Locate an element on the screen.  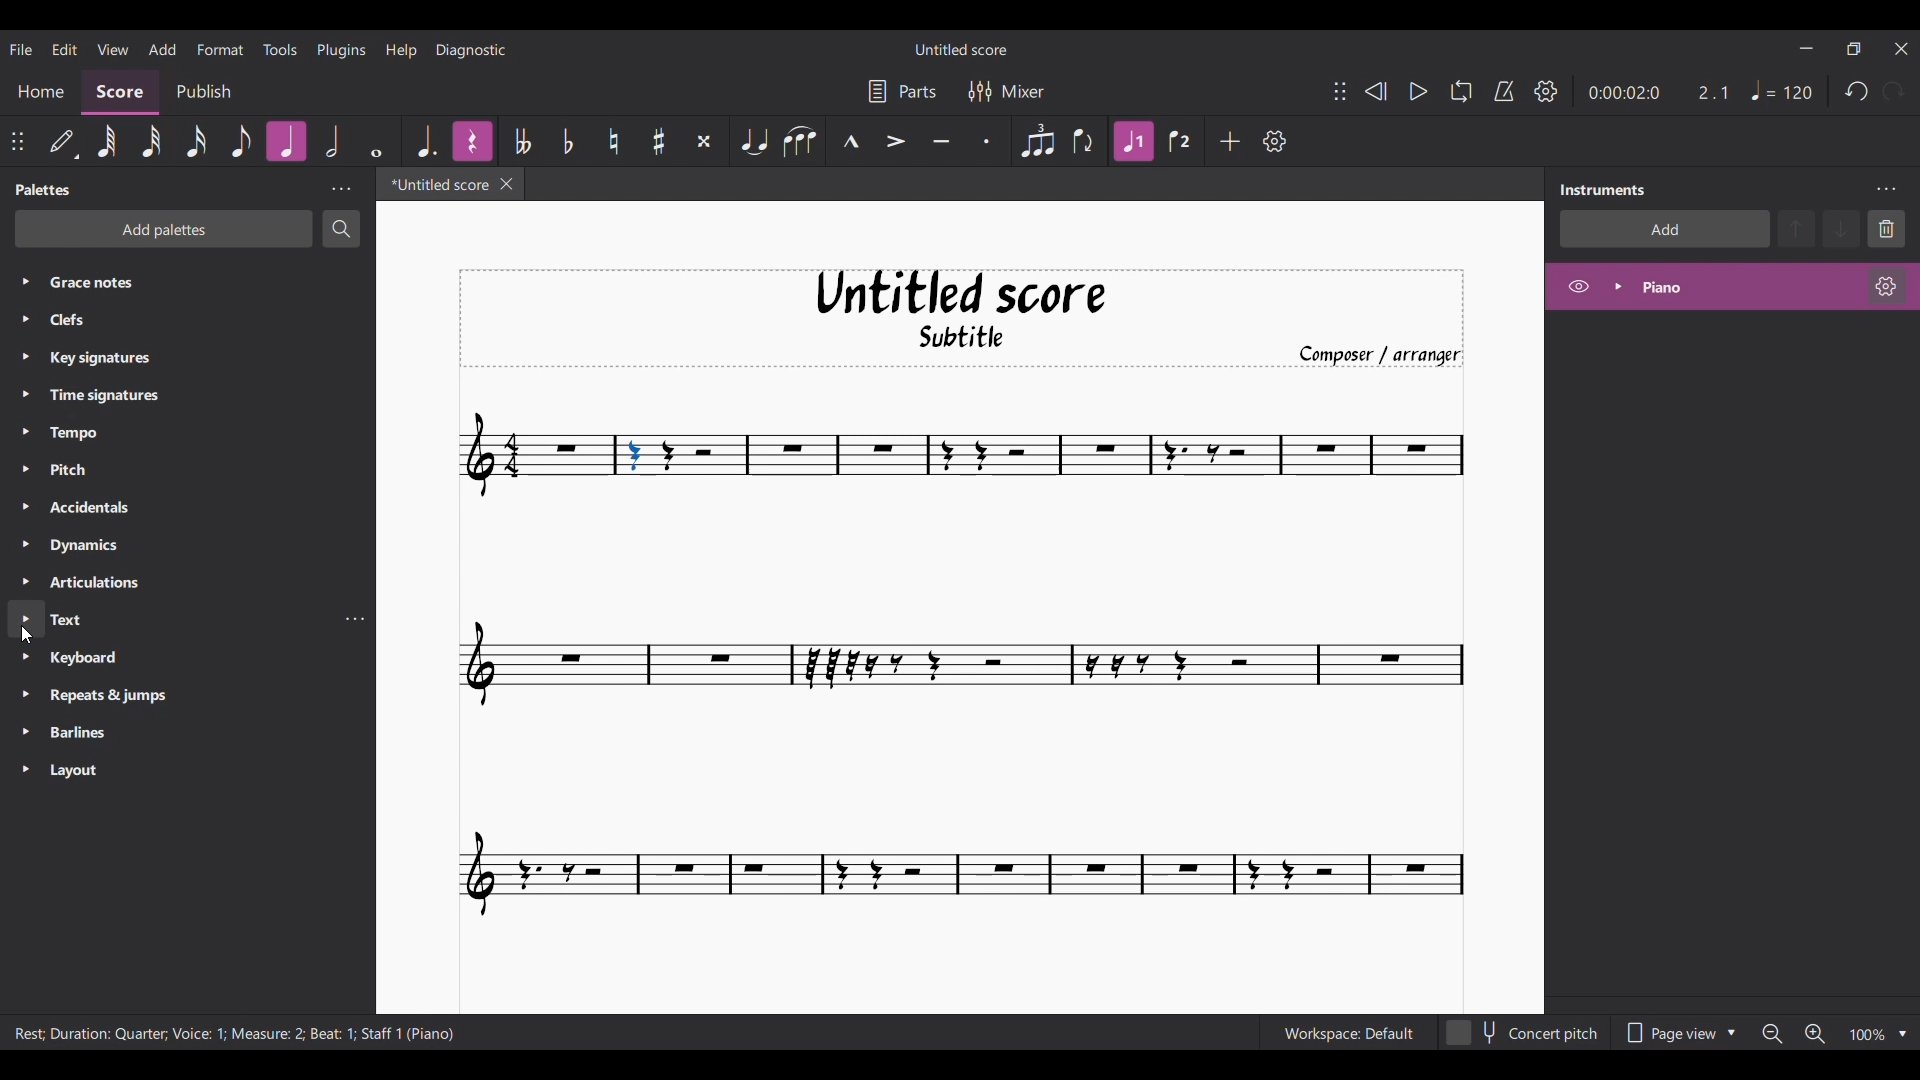
Current selection is located at coordinates (634, 455).